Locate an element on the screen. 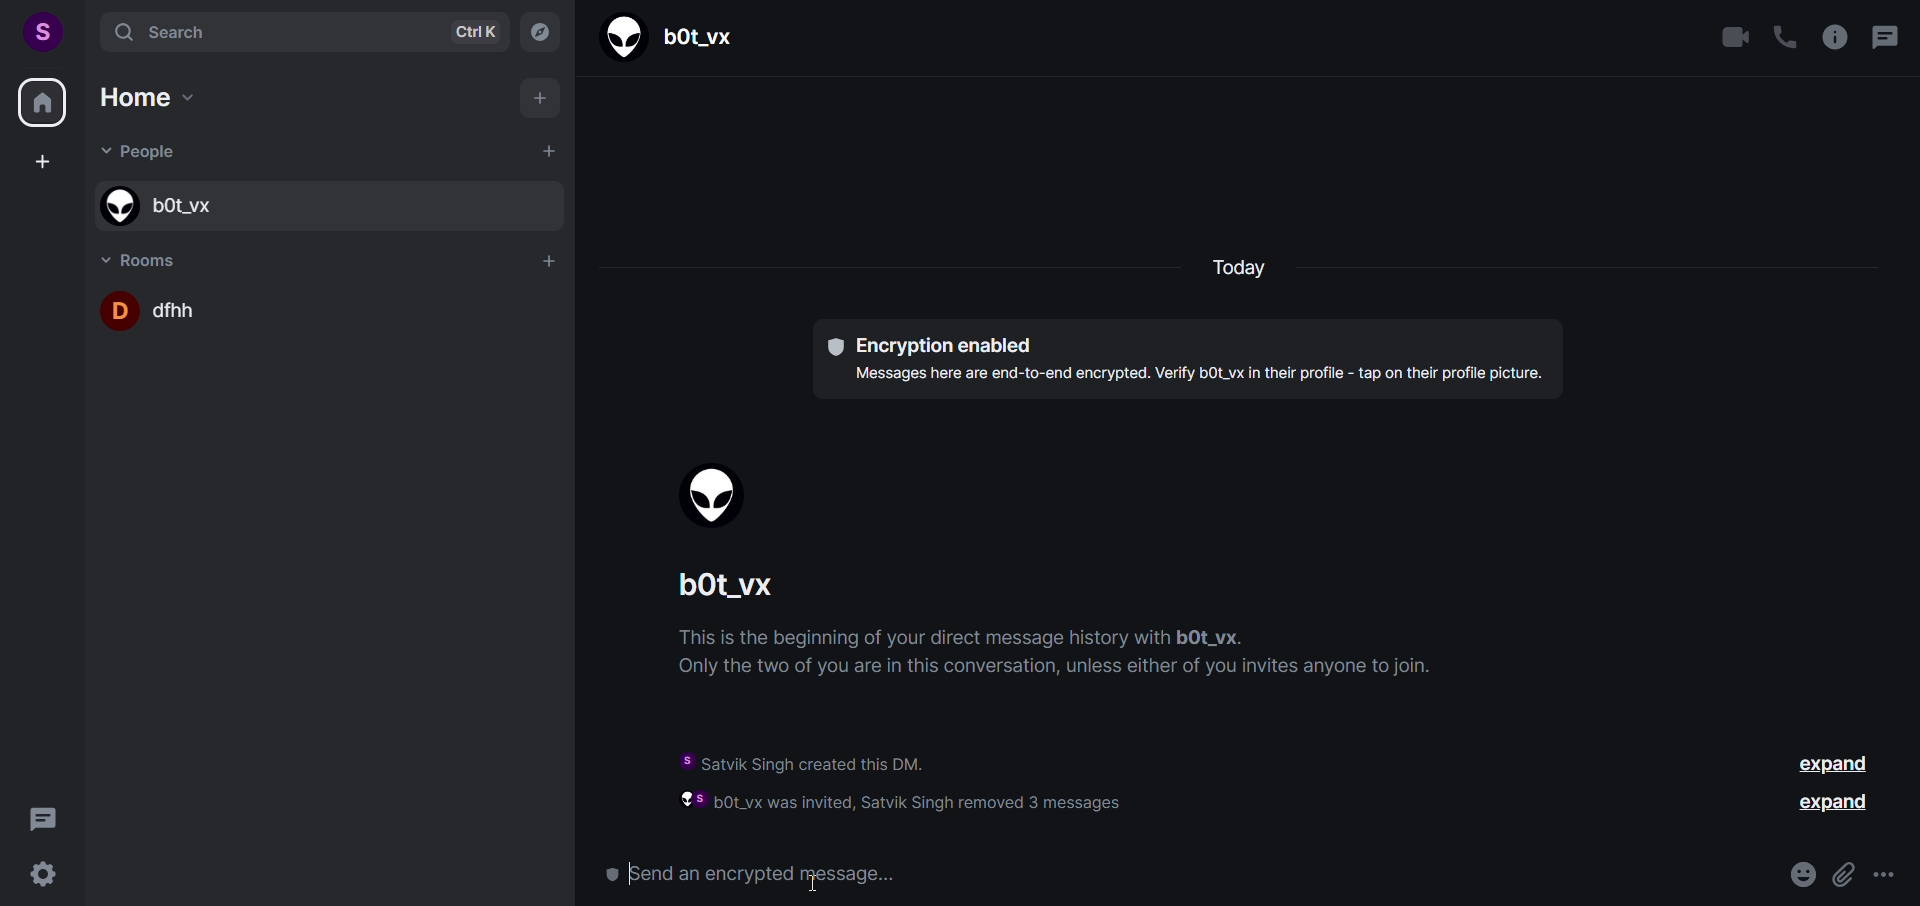  people name is located at coordinates (323, 204).